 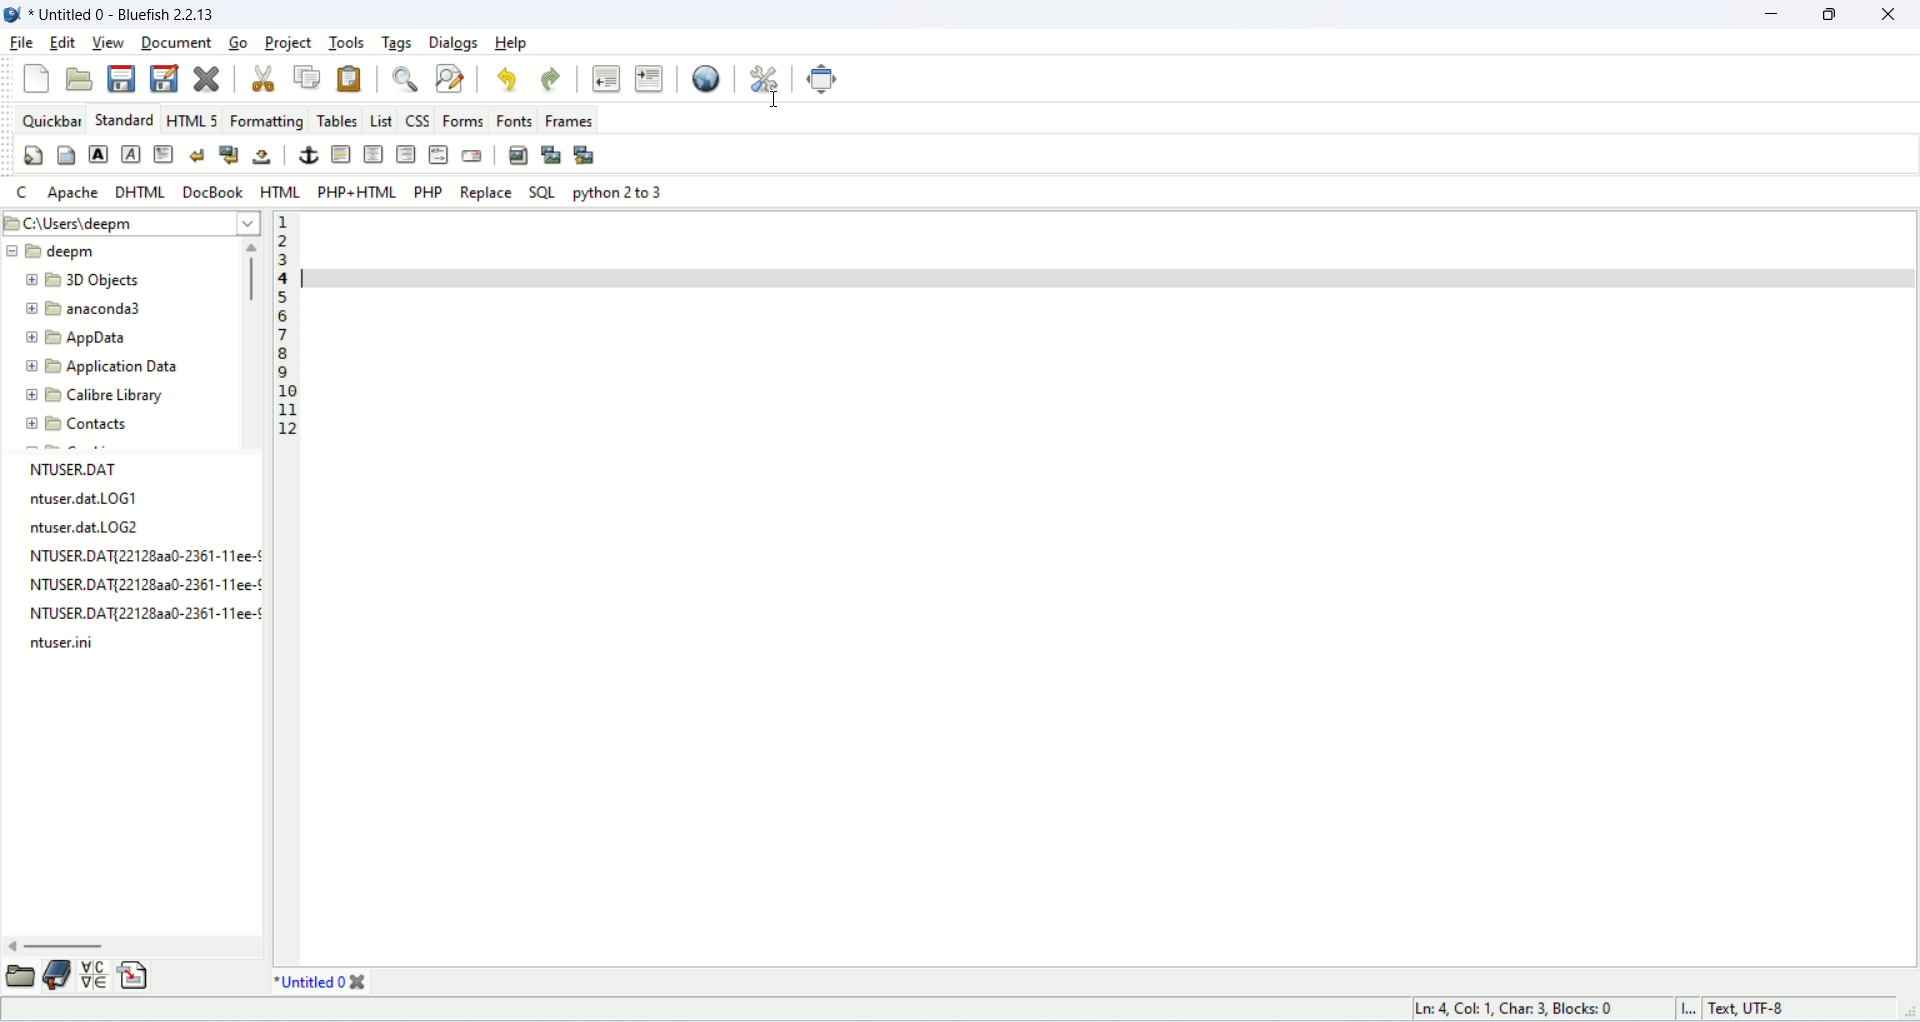 I want to click on NTUSER.DAT{22128AA0-2361-11EE-, so click(x=150, y=557).